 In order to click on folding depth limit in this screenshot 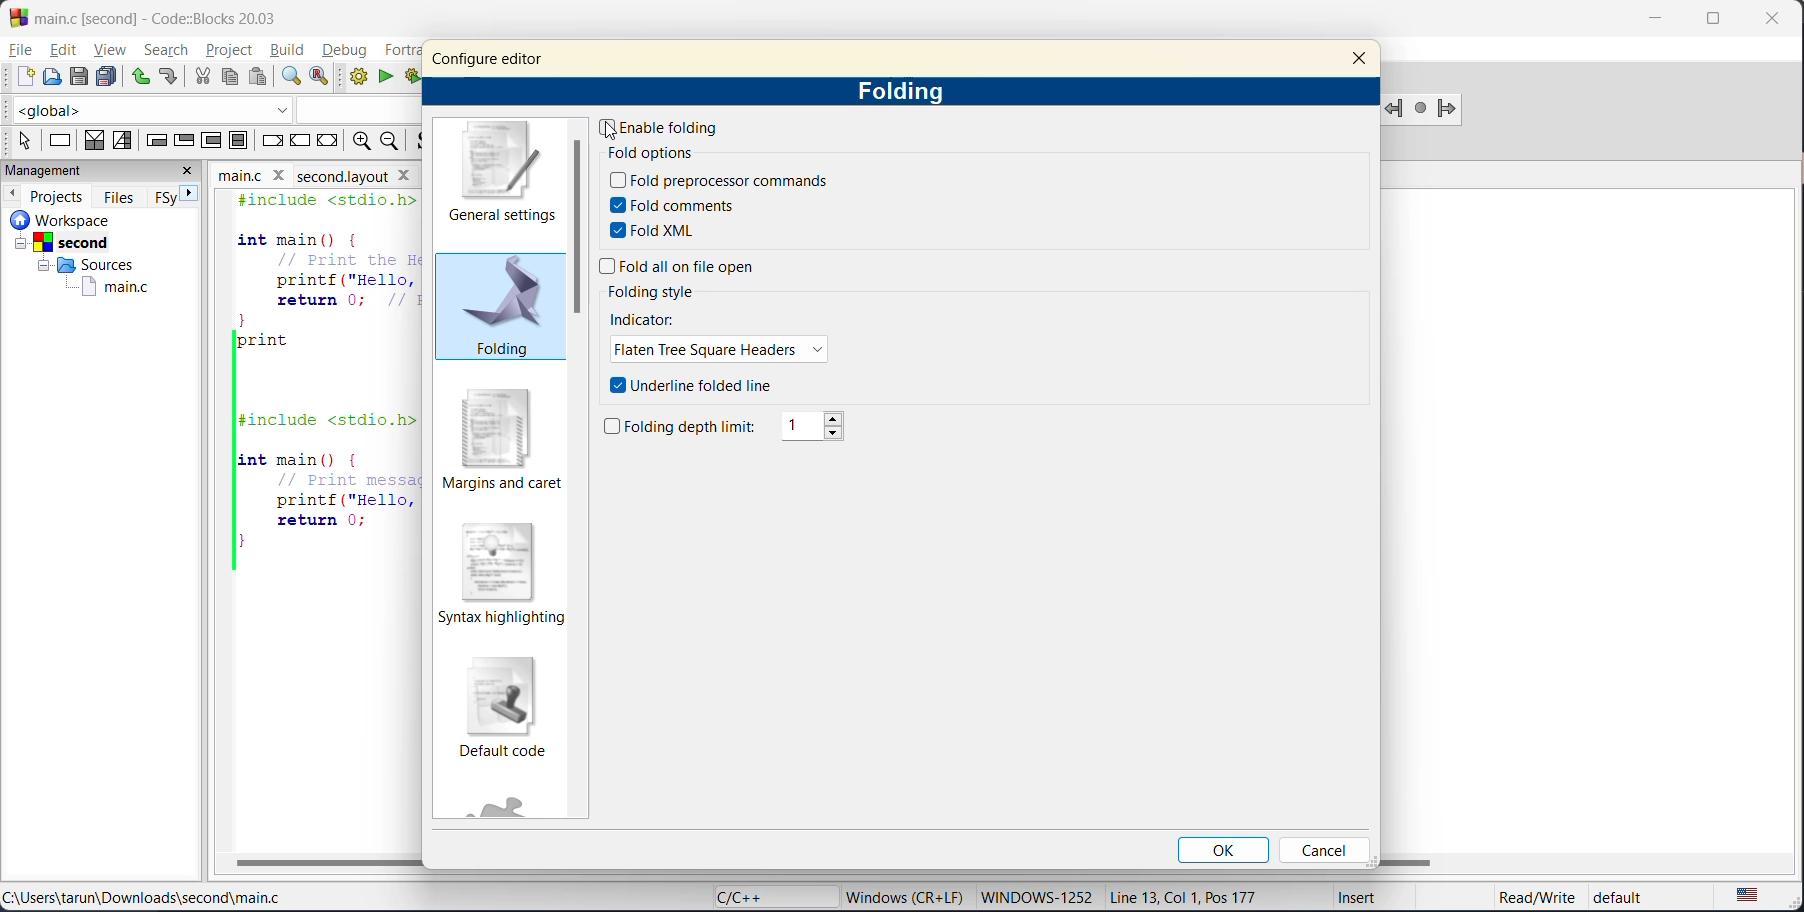, I will do `click(682, 428)`.